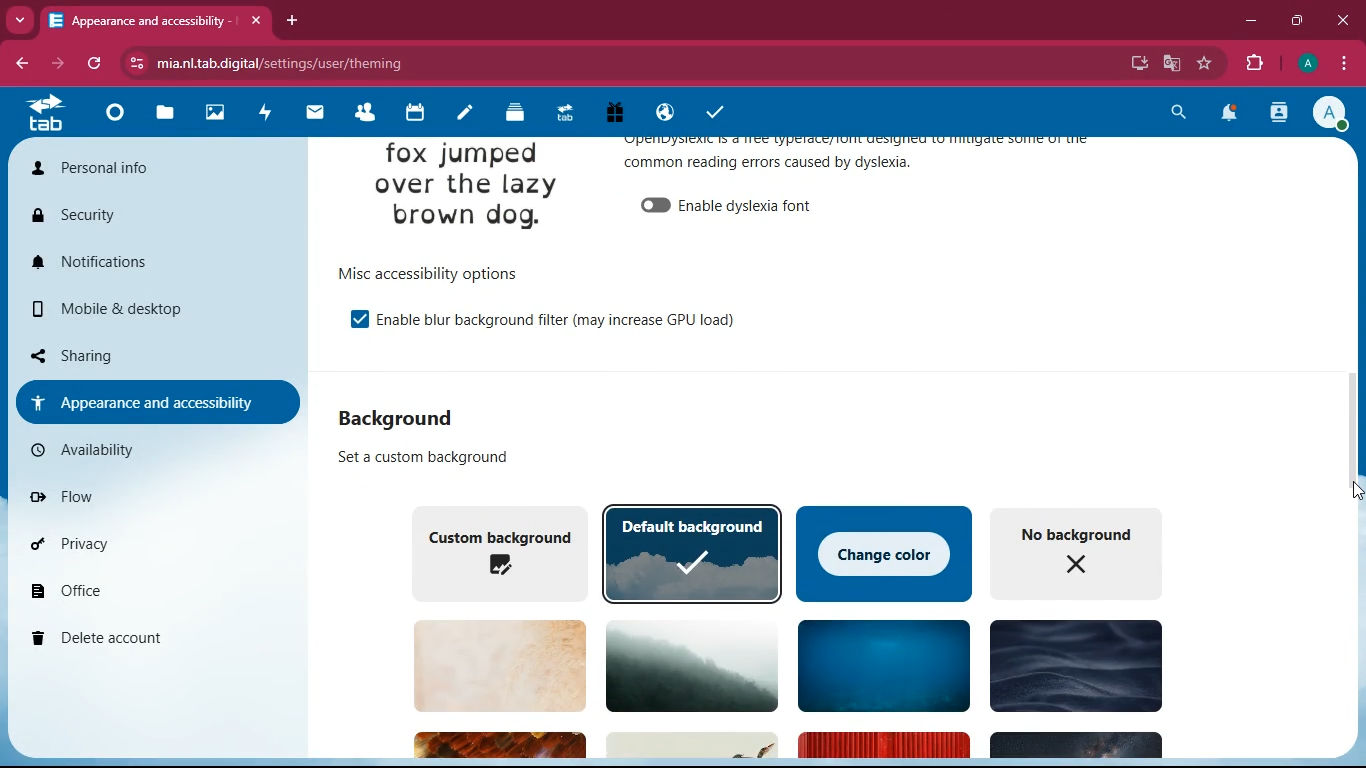 This screenshot has width=1366, height=768. Describe the element at coordinates (156, 401) in the screenshot. I see `appearance` at that location.